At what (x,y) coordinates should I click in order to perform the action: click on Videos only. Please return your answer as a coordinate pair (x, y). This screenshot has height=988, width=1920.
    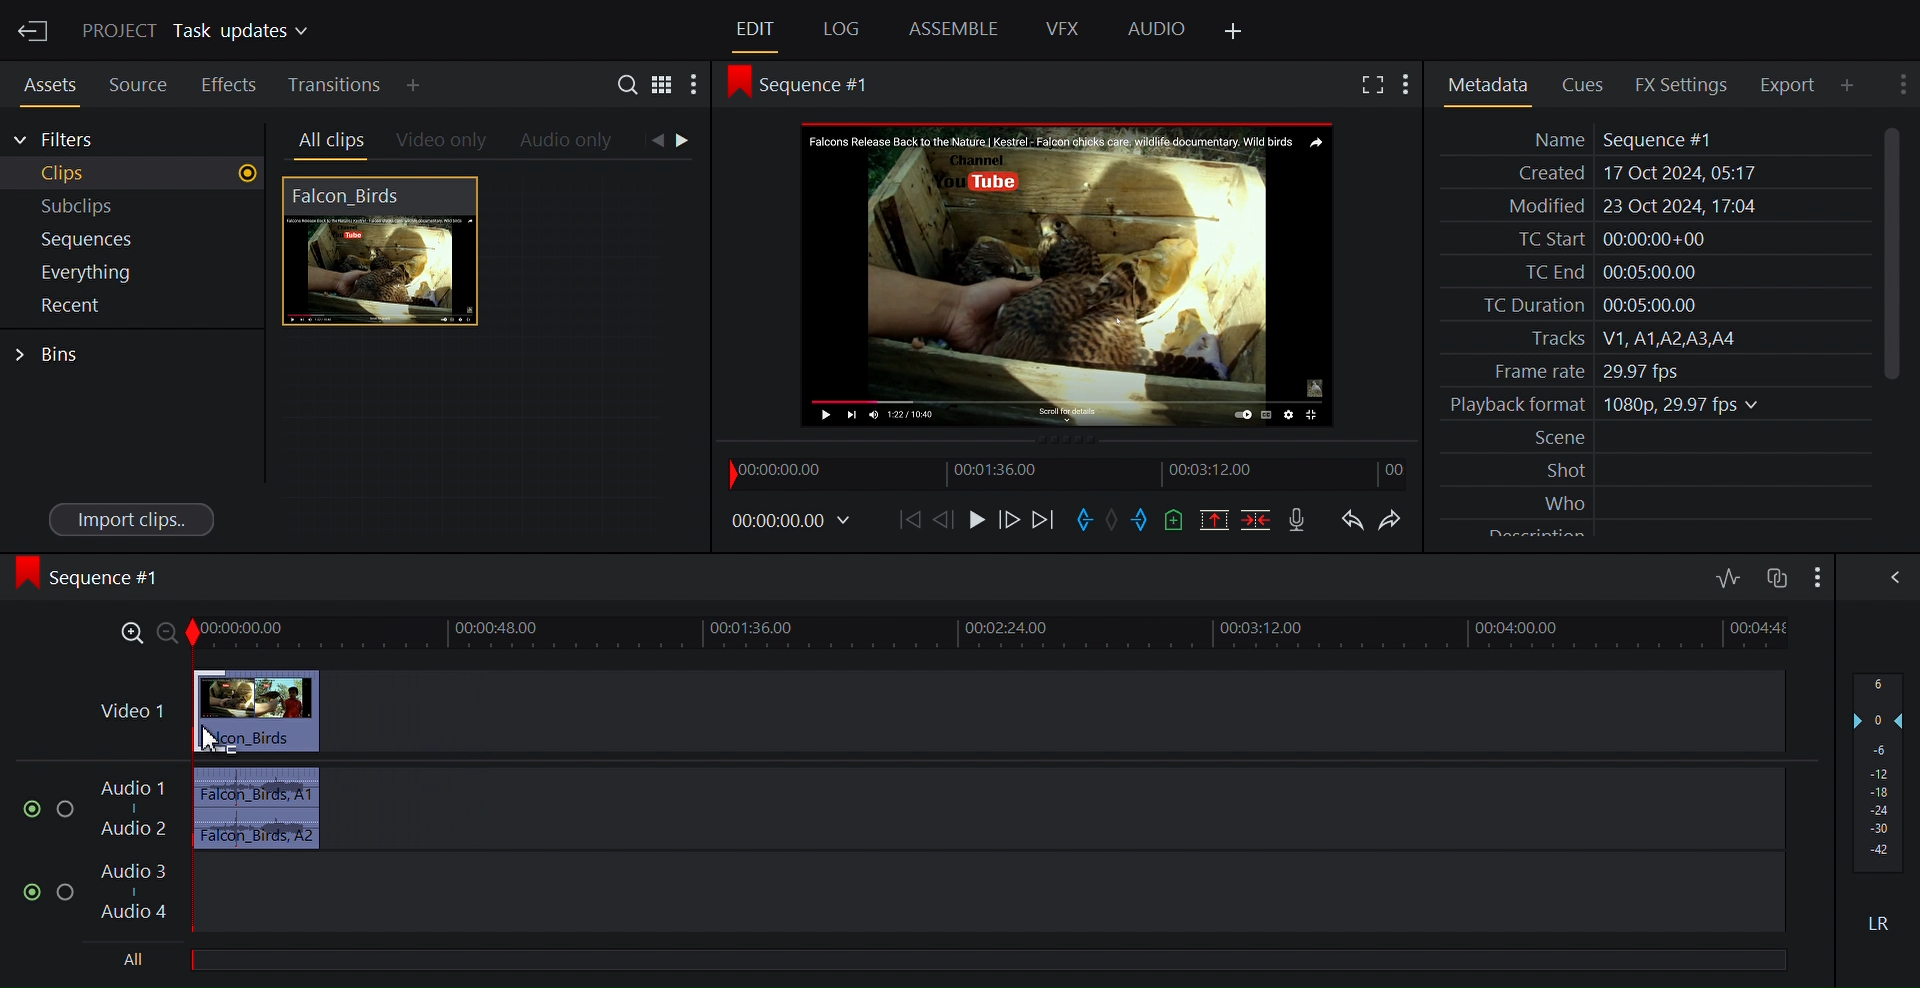
    Looking at the image, I should click on (442, 142).